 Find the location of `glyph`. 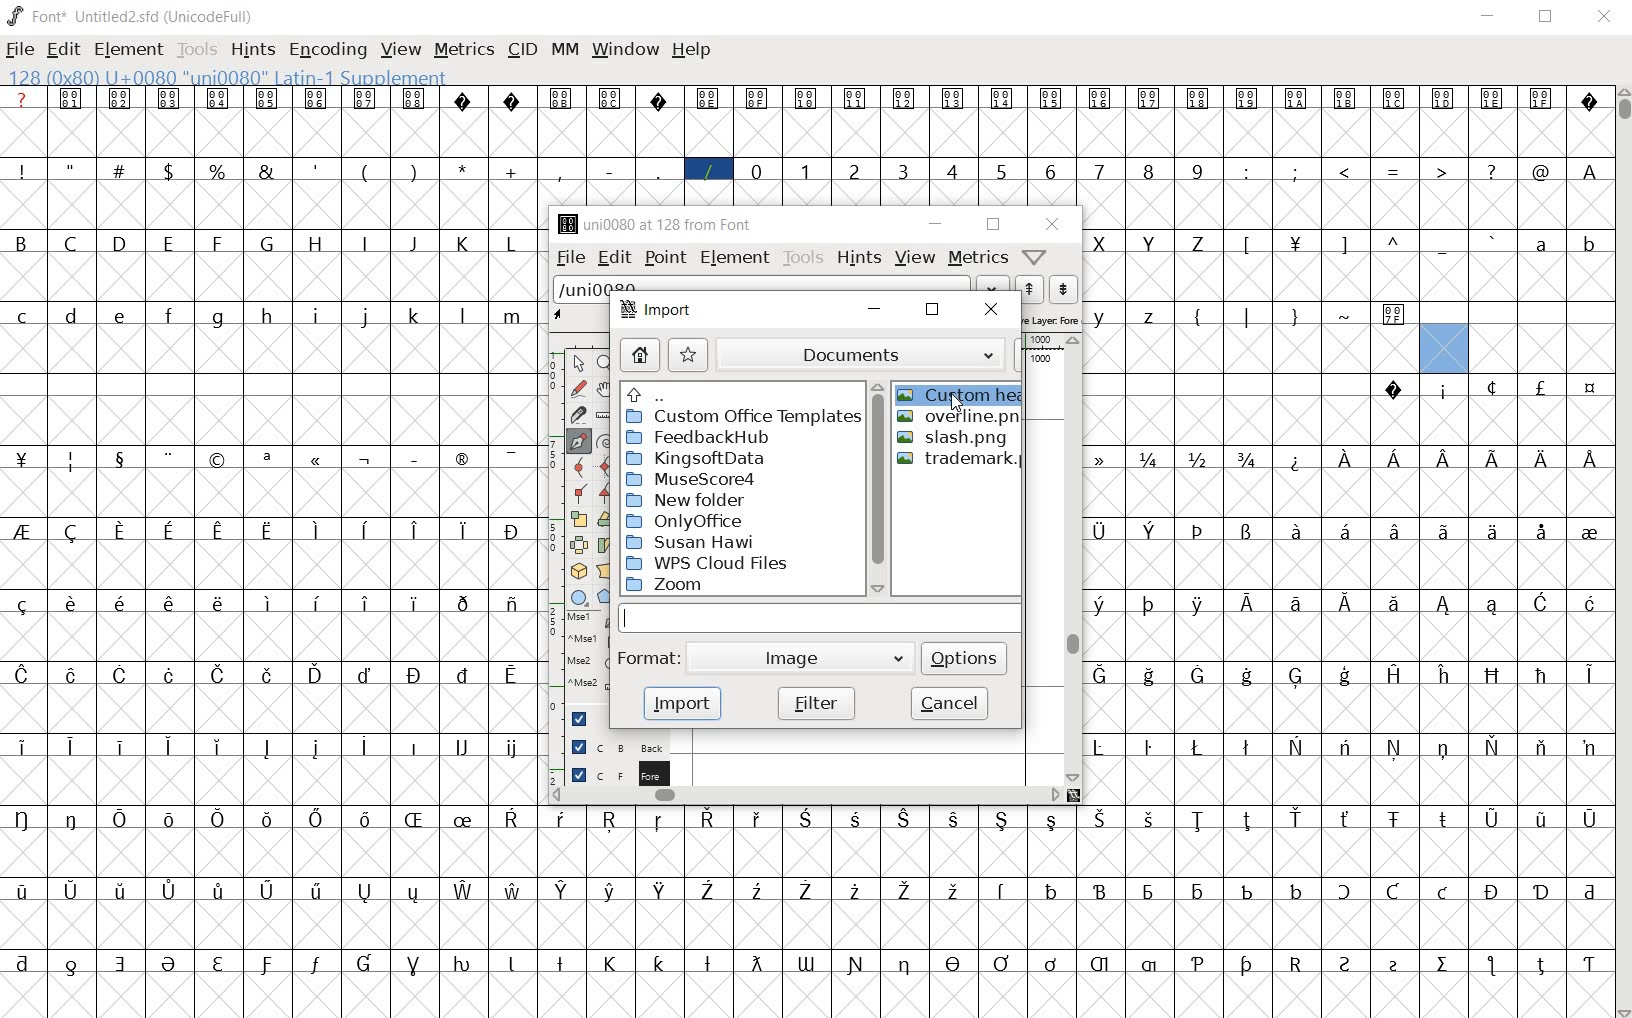

glyph is located at coordinates (659, 963).